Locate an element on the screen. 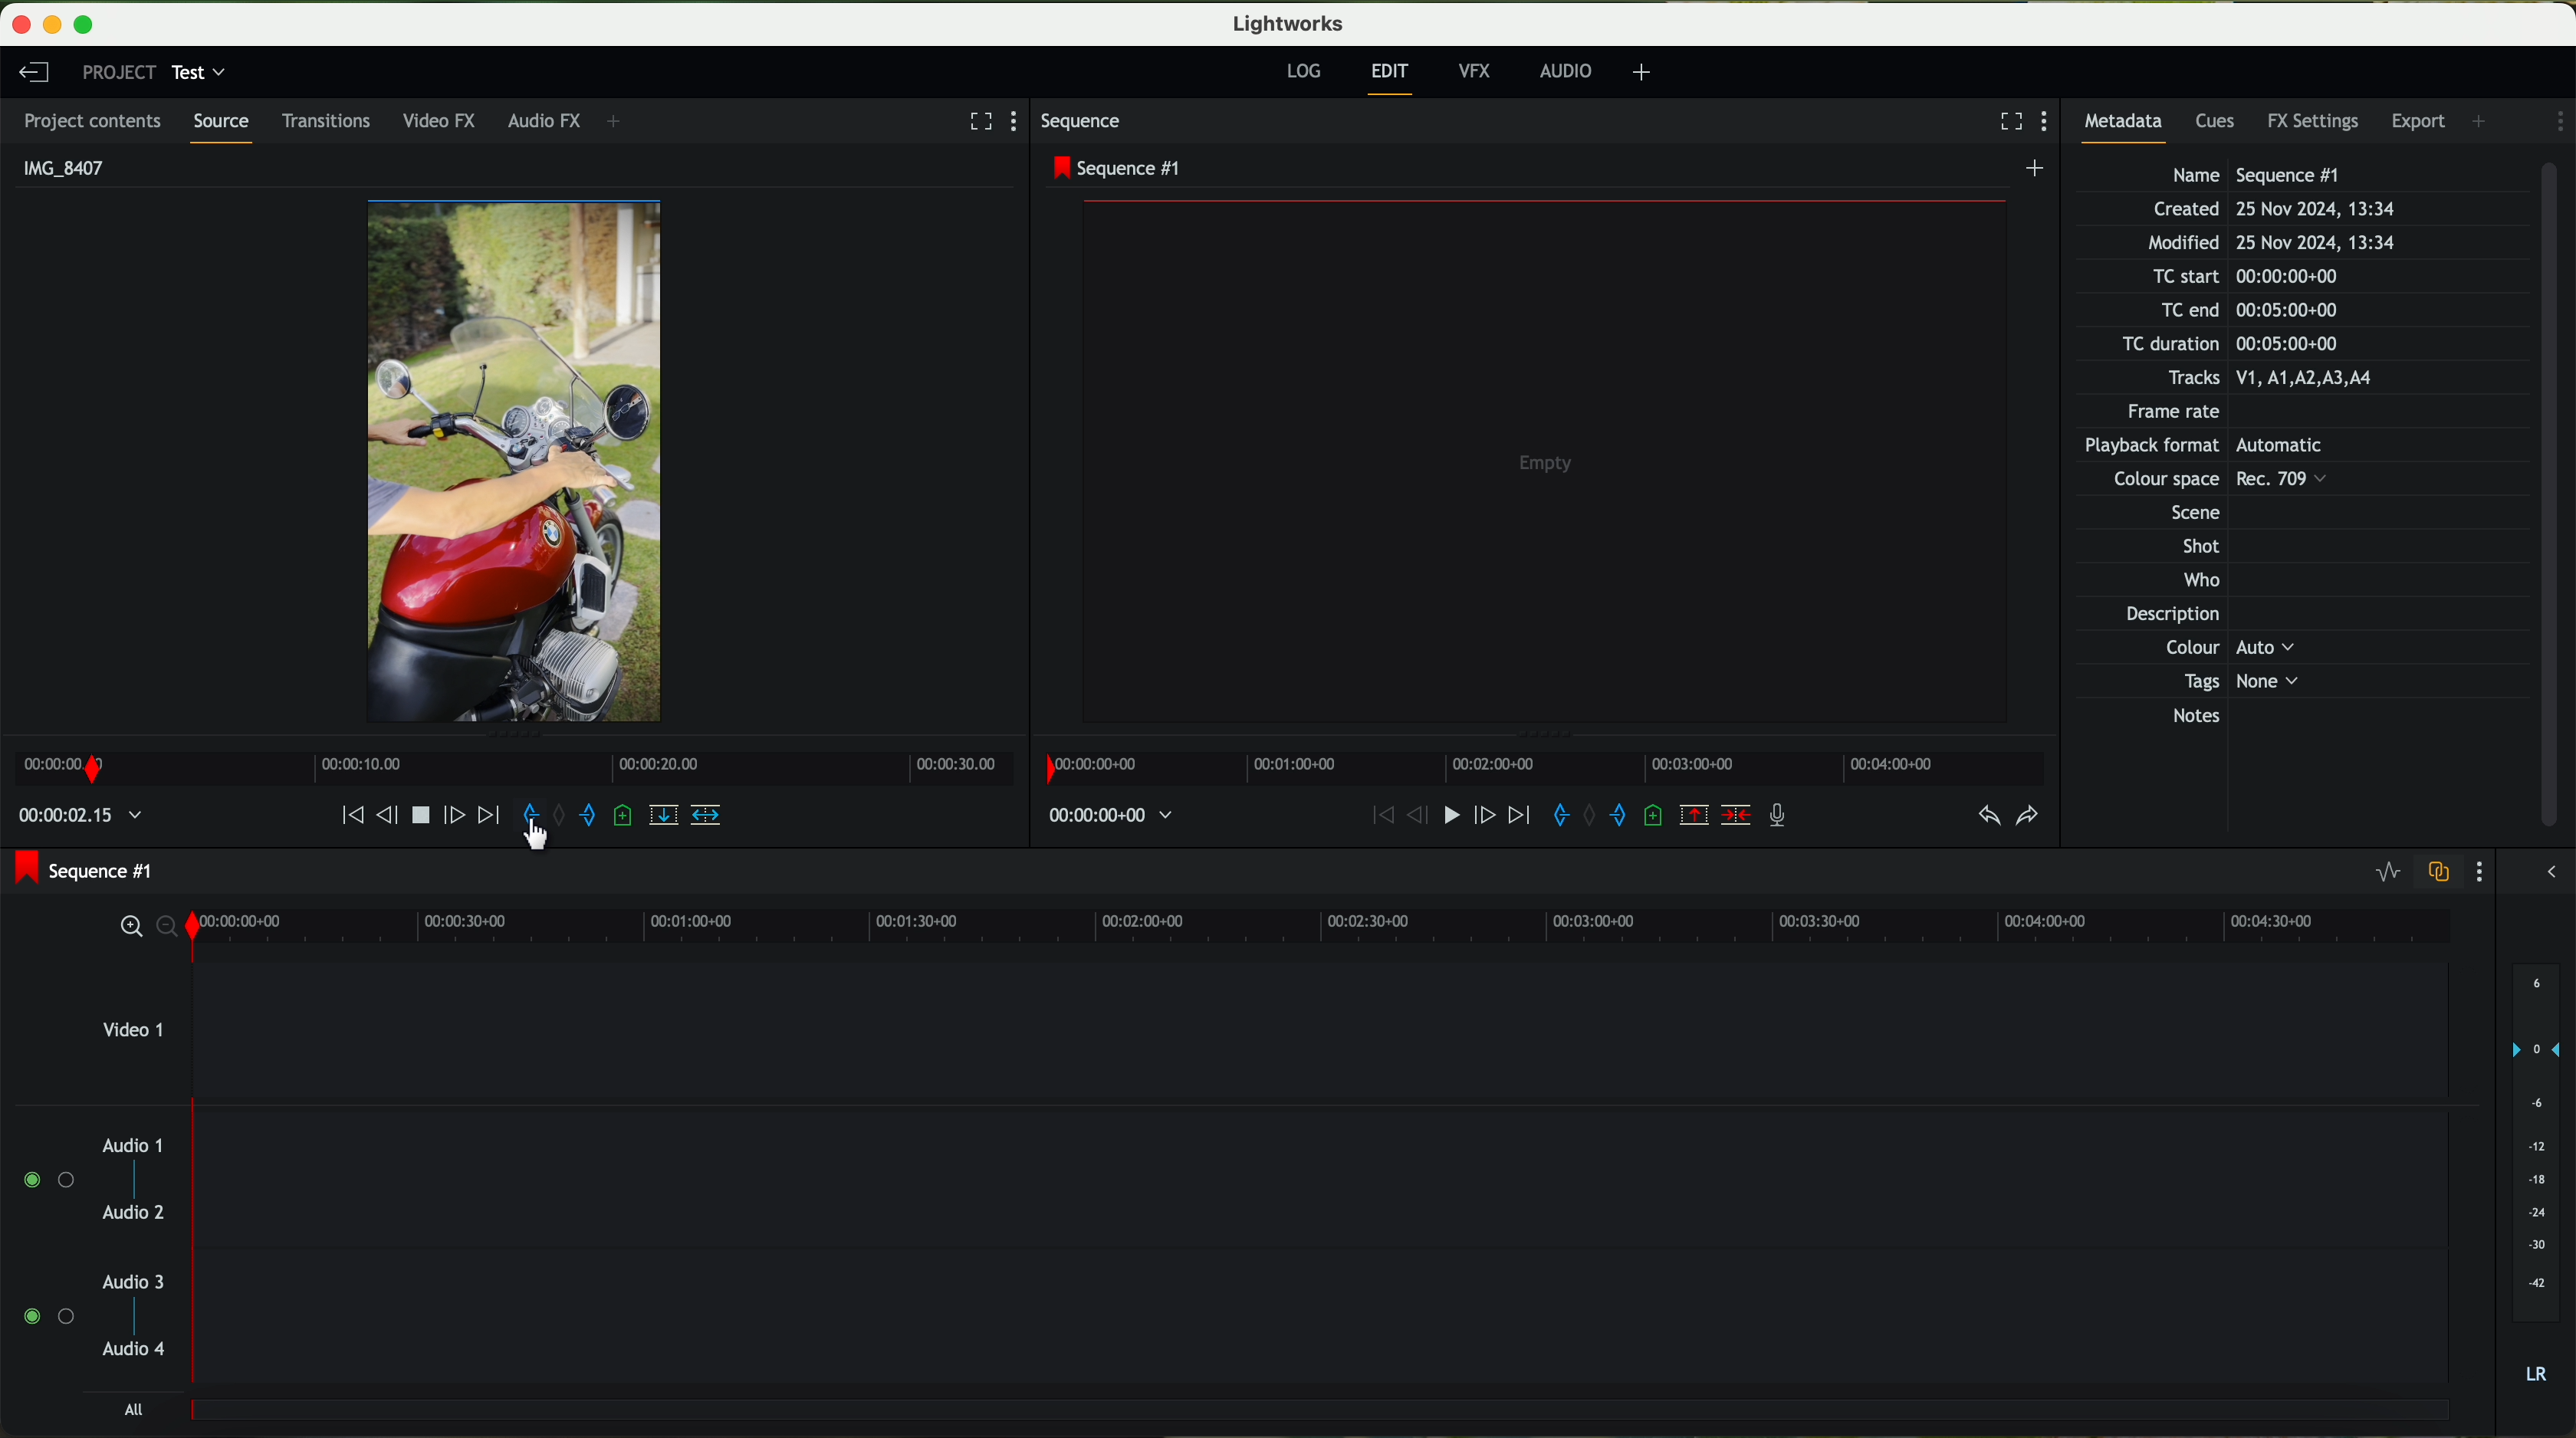 This screenshot has width=2576, height=1438. audio 4 is located at coordinates (135, 1354).